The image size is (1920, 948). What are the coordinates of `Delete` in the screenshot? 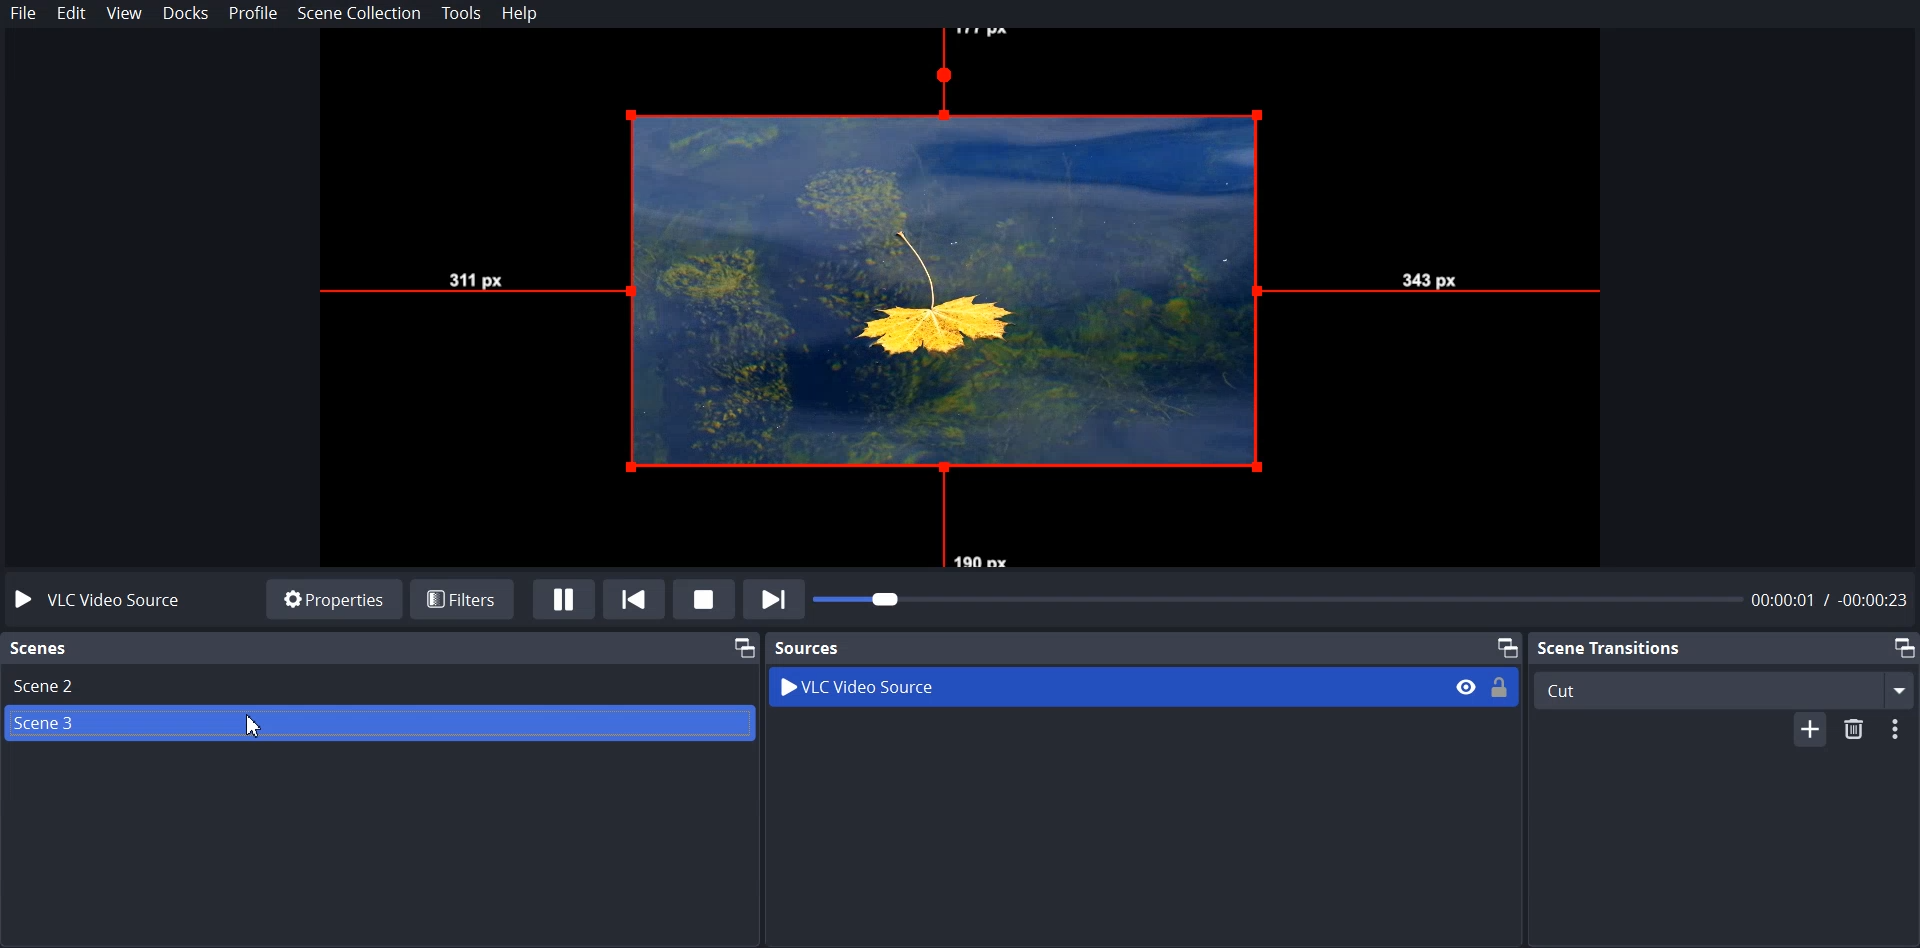 It's located at (1857, 725).